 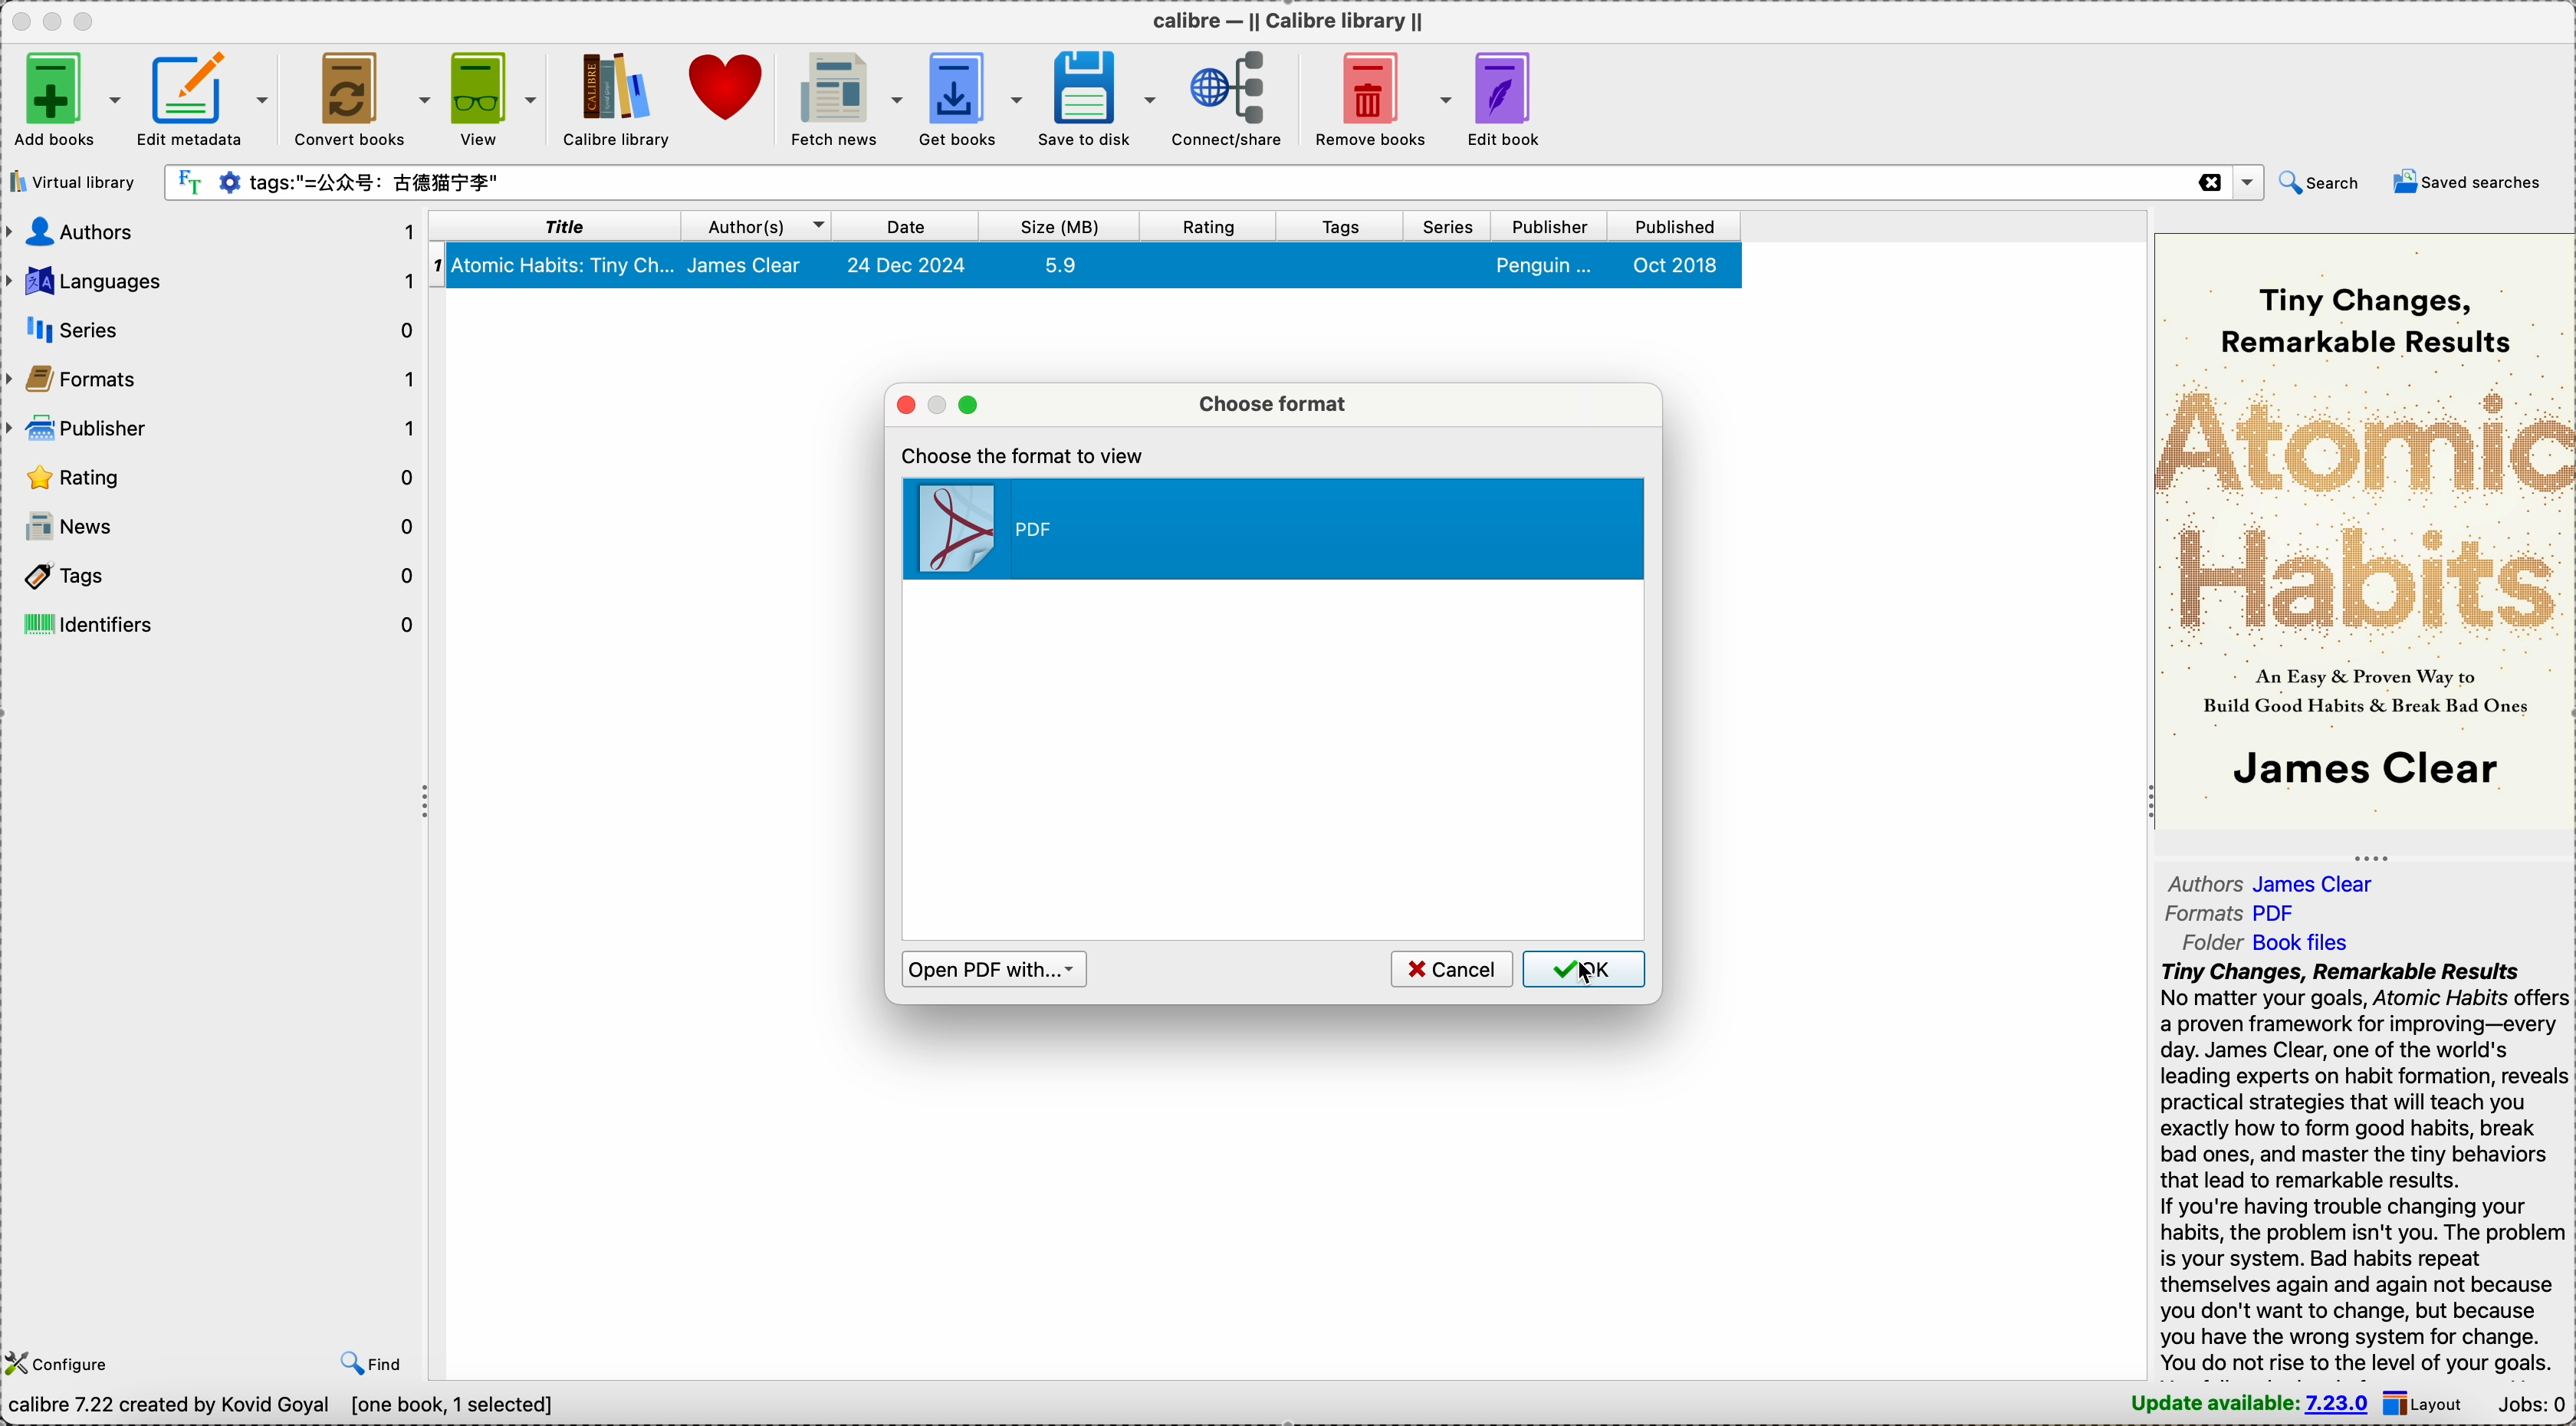 I want to click on tags, so click(x=213, y=579).